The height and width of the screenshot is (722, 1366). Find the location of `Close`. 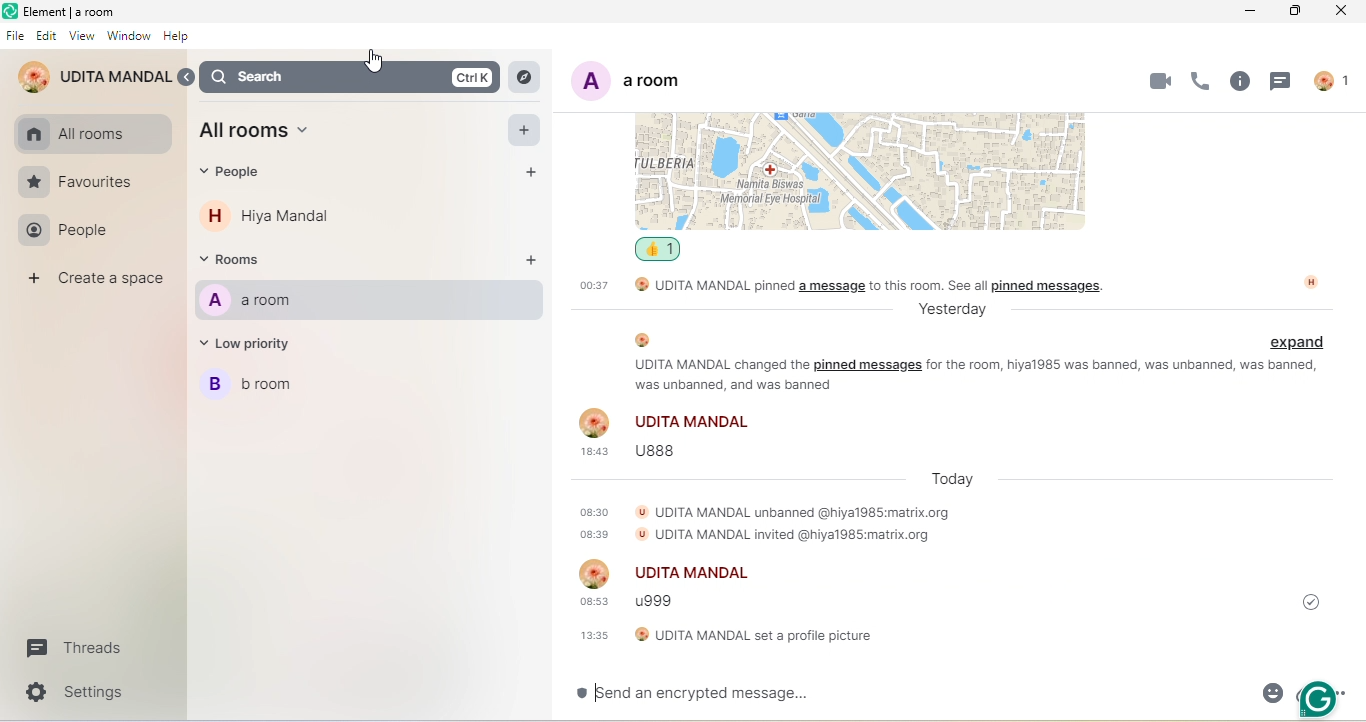

Close is located at coordinates (1347, 12).